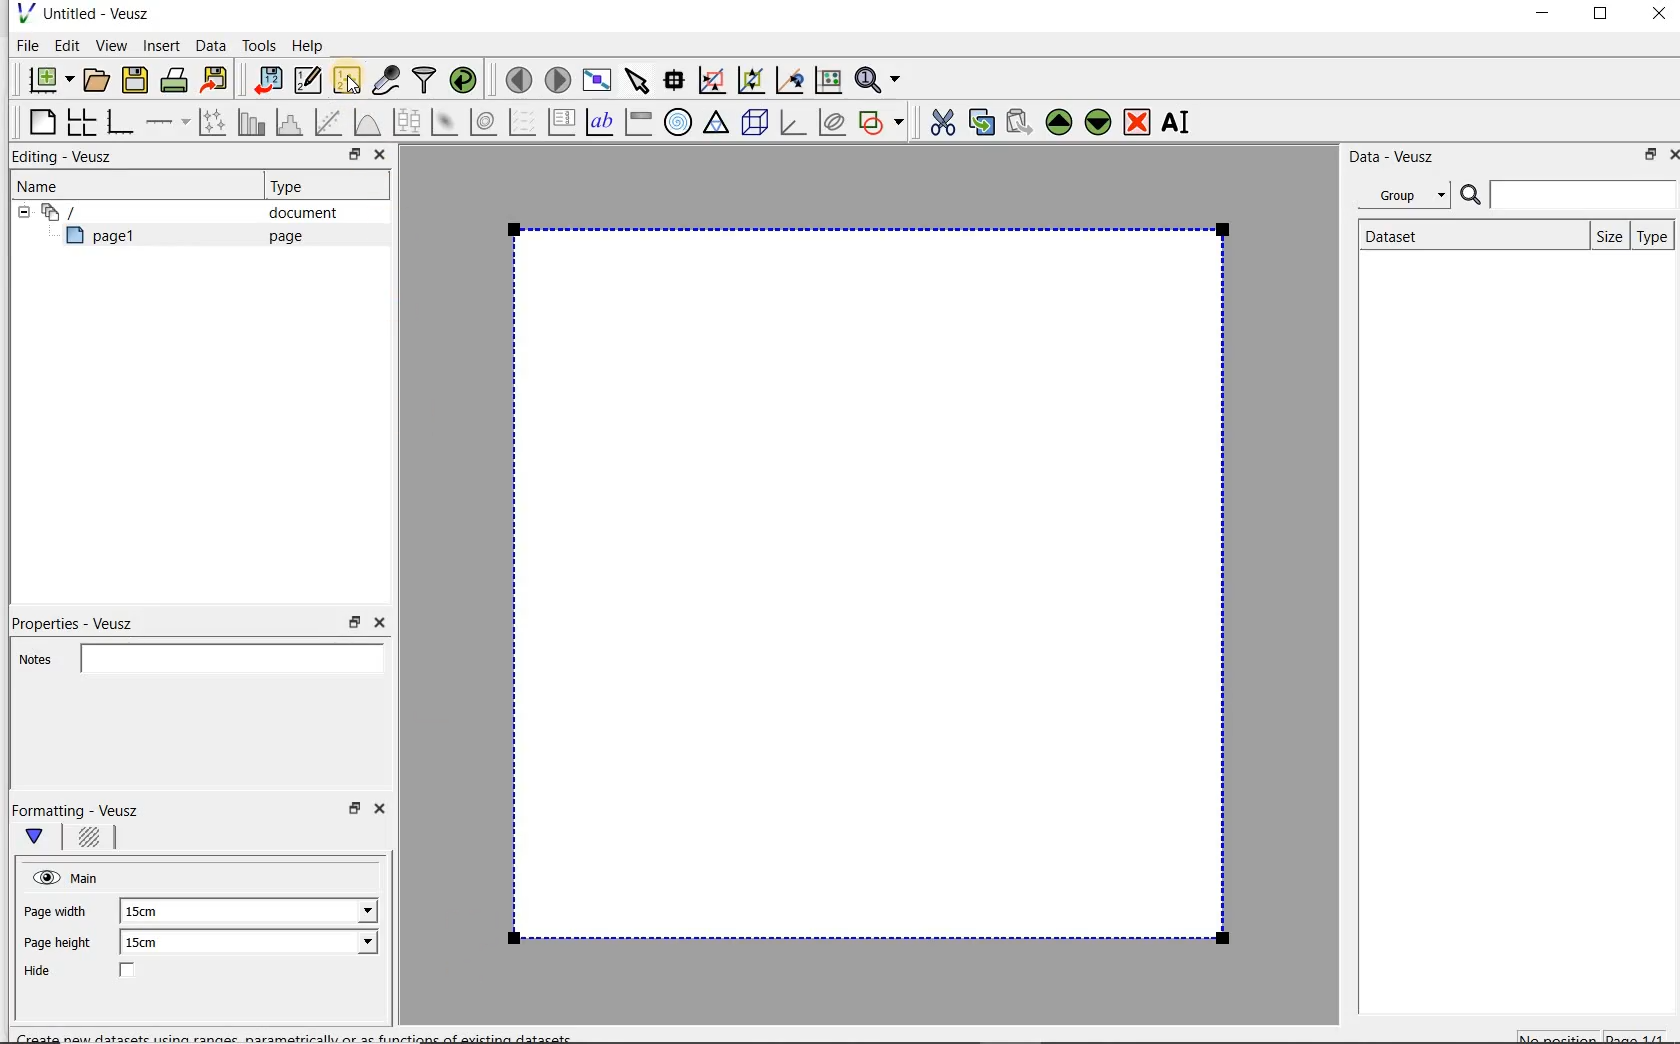 Image resolution: width=1680 pixels, height=1044 pixels. What do you see at coordinates (558, 80) in the screenshot?
I see `move to the next page` at bounding box center [558, 80].